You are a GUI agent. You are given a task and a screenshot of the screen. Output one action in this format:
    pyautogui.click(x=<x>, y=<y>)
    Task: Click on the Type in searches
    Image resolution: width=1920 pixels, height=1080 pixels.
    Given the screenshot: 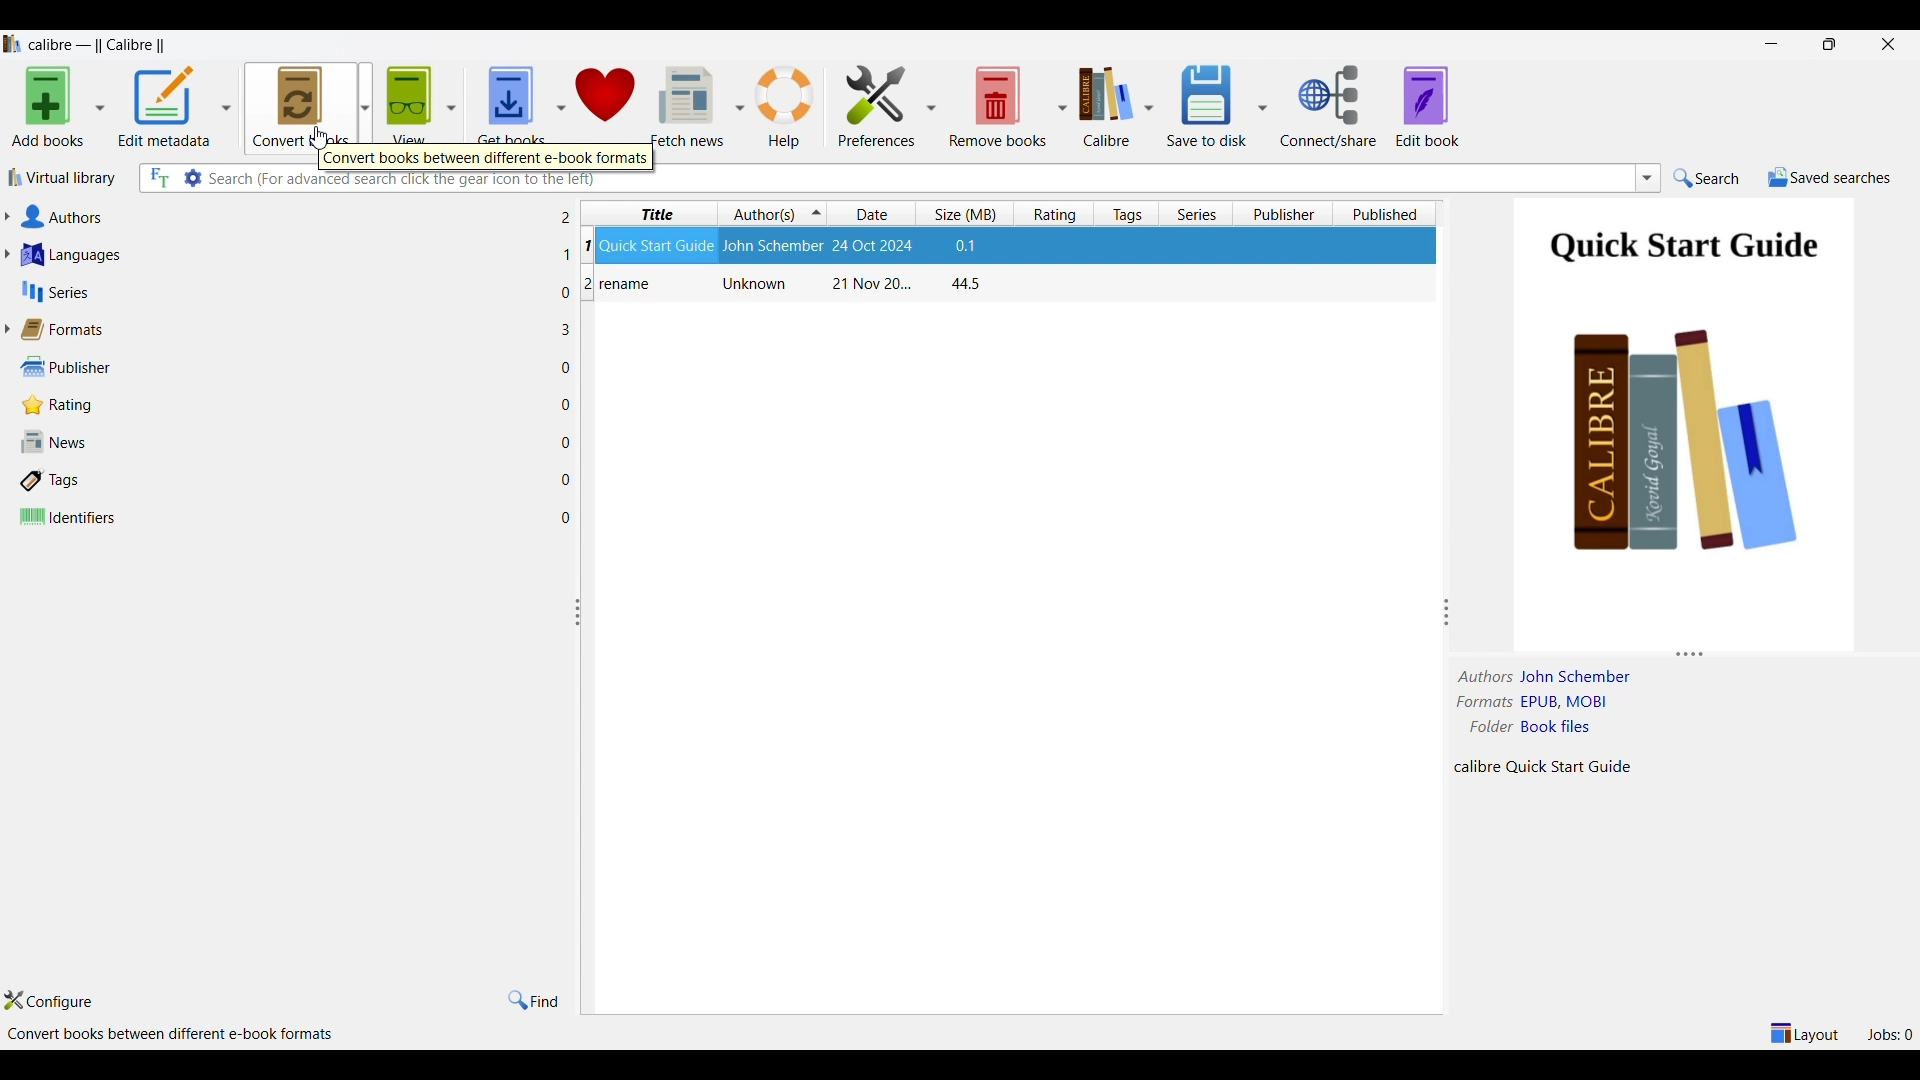 What is the action you would take?
    pyautogui.click(x=1148, y=179)
    